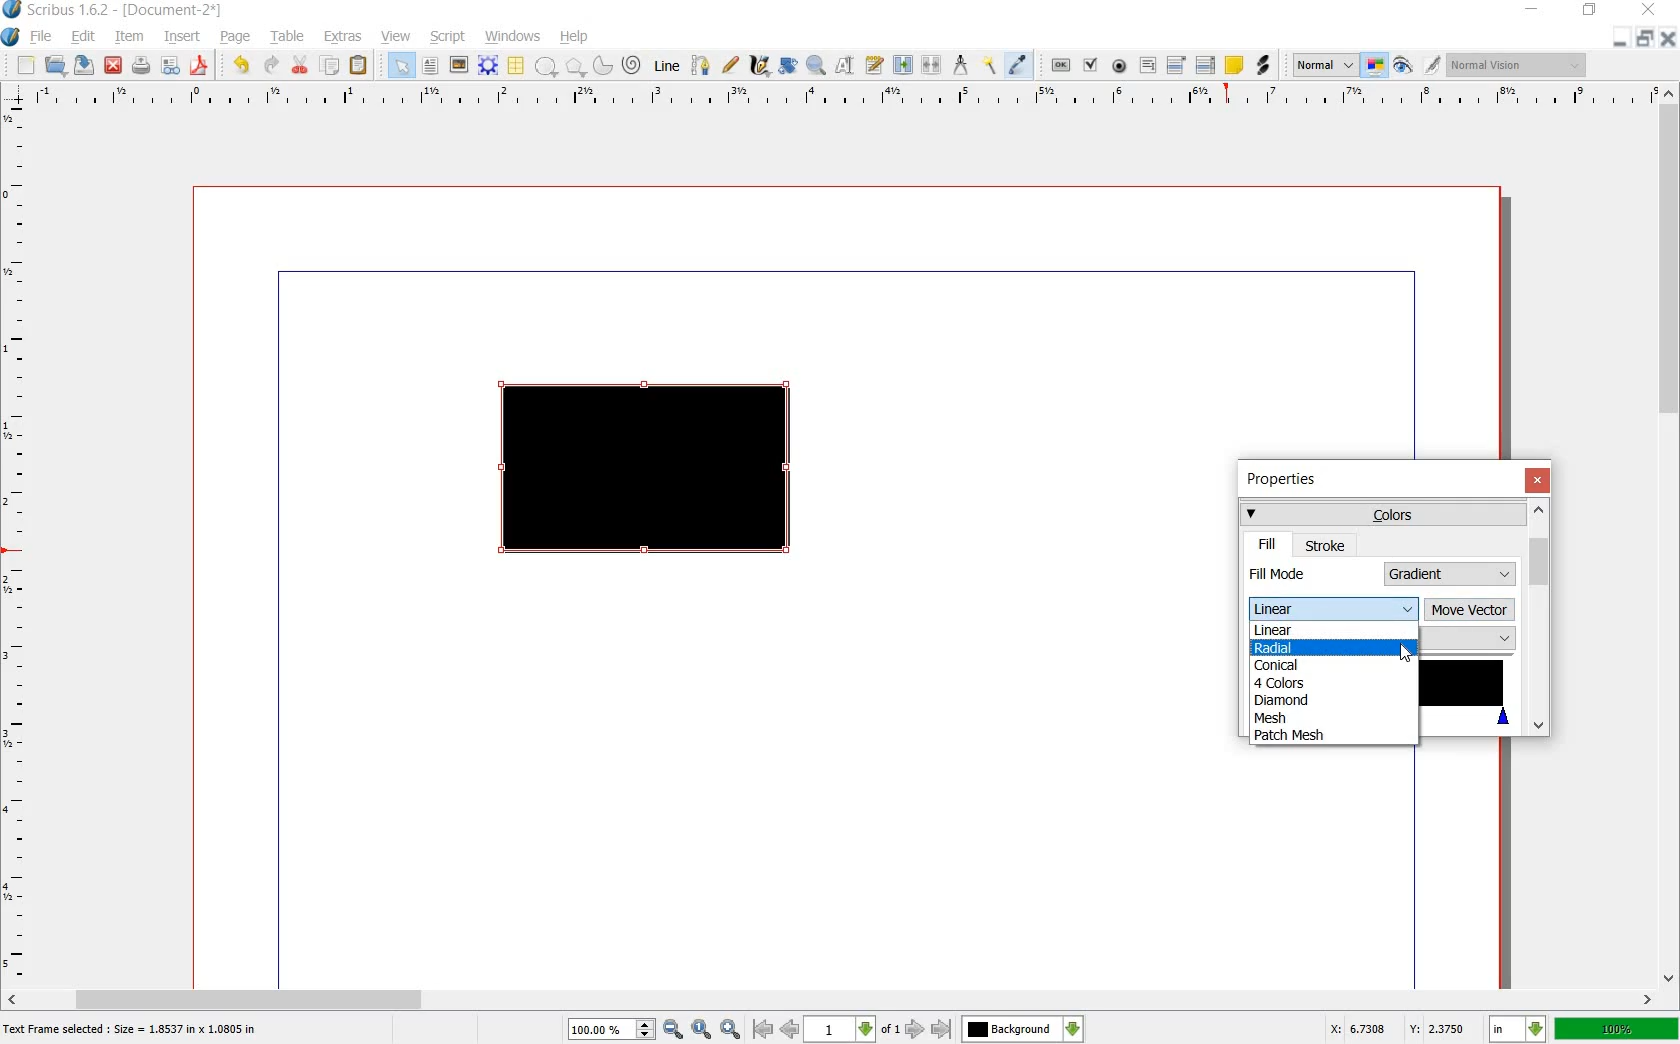 This screenshot has height=1044, width=1680. Describe the element at coordinates (1331, 609) in the screenshot. I see `linear` at that location.